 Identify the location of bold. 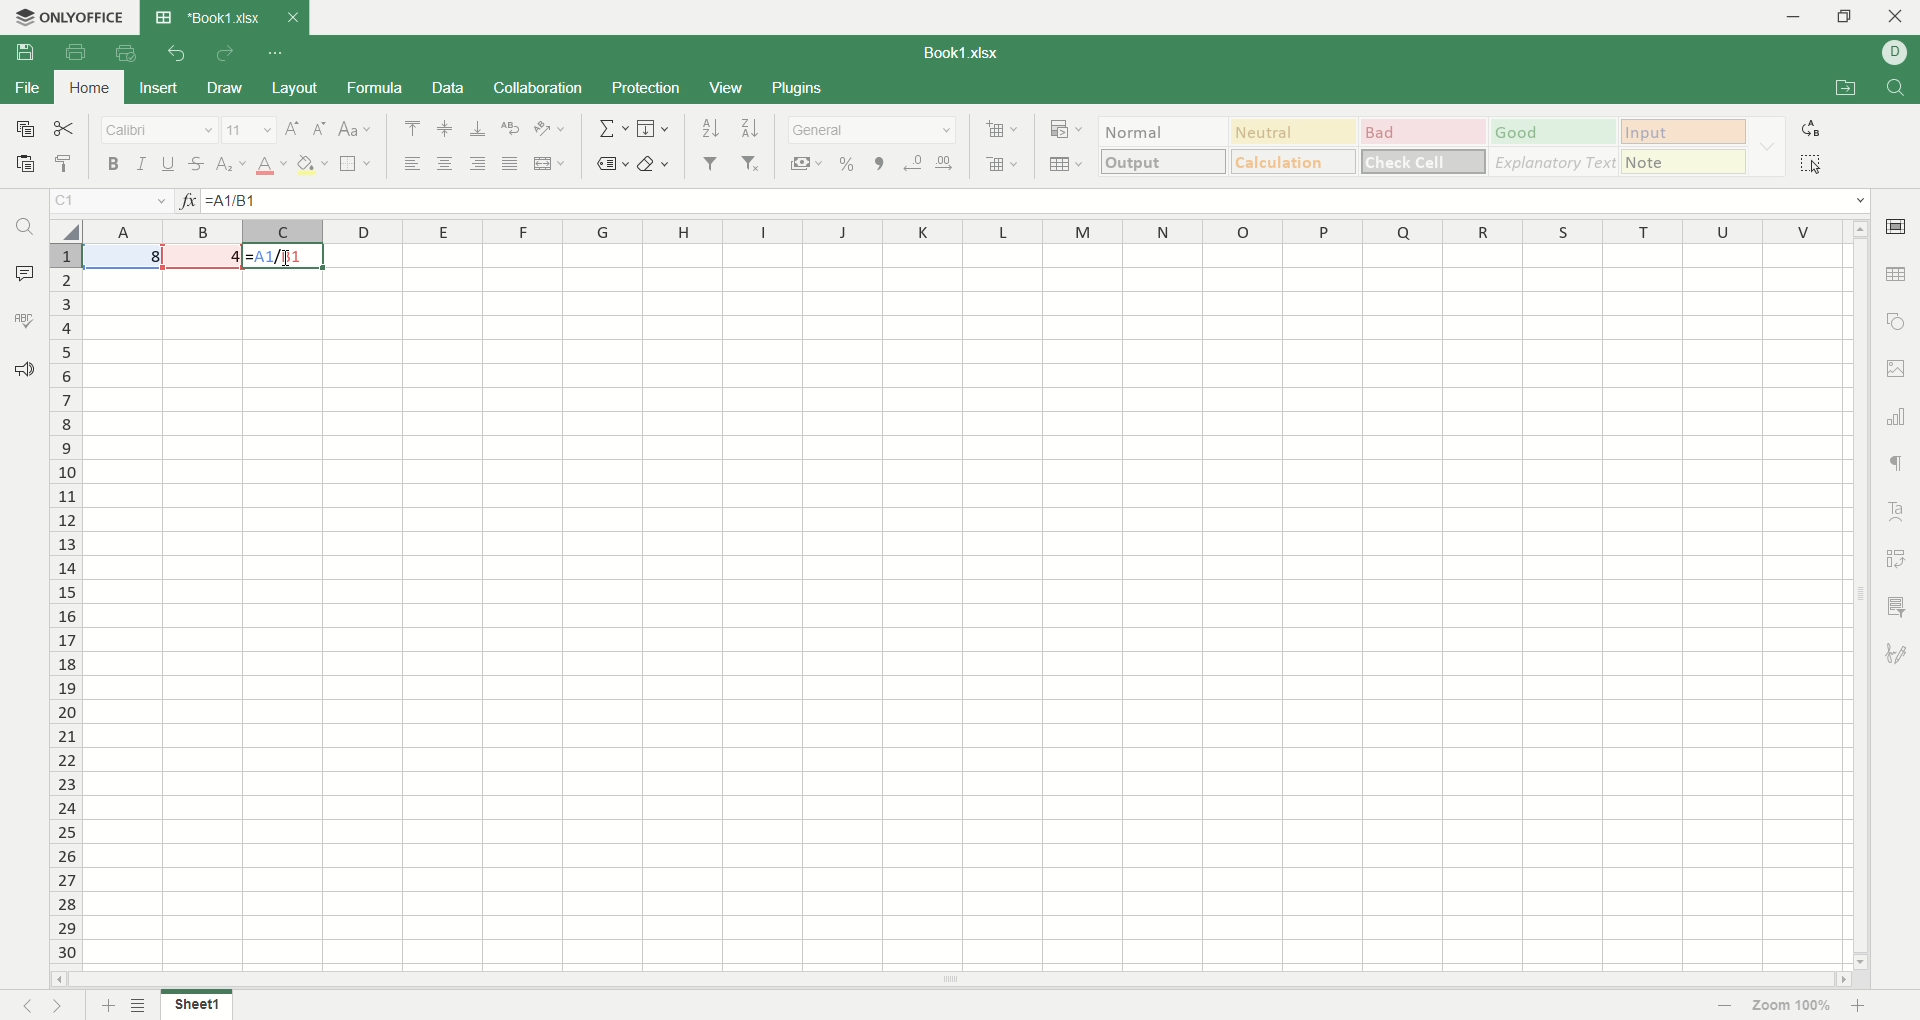
(113, 163).